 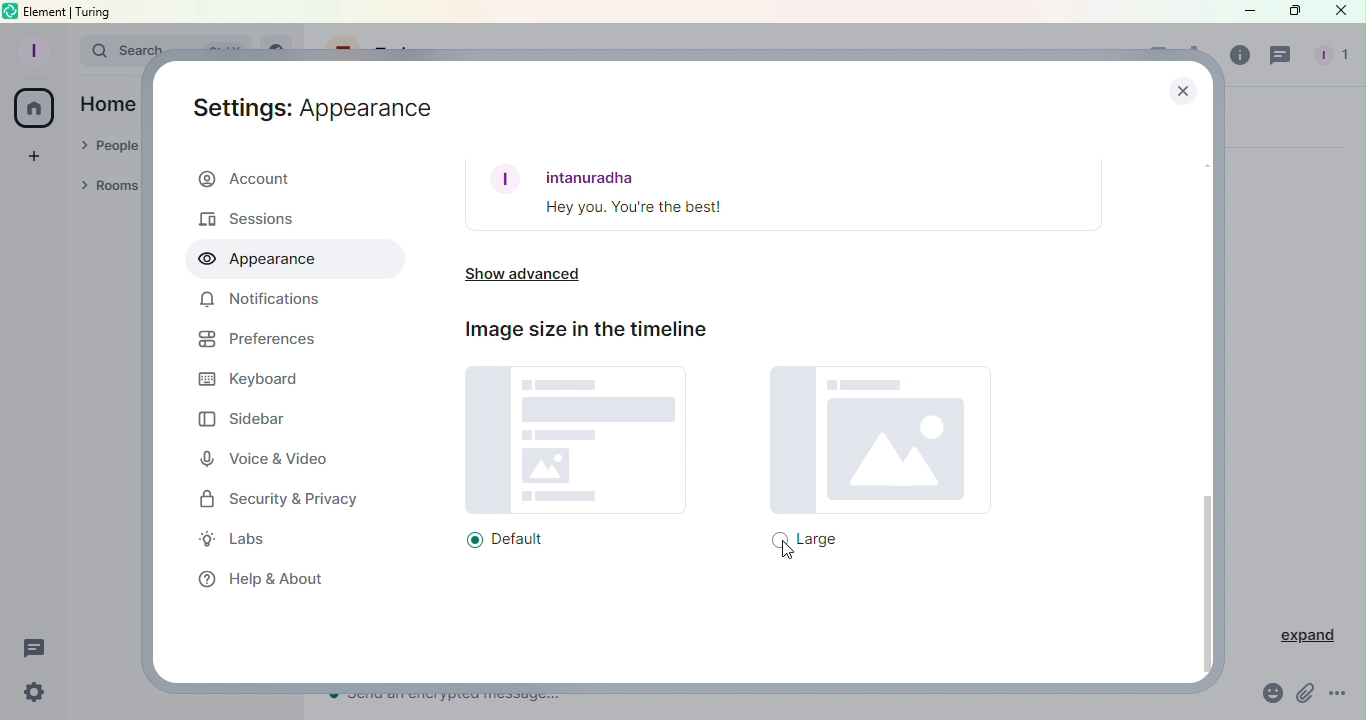 I want to click on Emoji, so click(x=1269, y=696).